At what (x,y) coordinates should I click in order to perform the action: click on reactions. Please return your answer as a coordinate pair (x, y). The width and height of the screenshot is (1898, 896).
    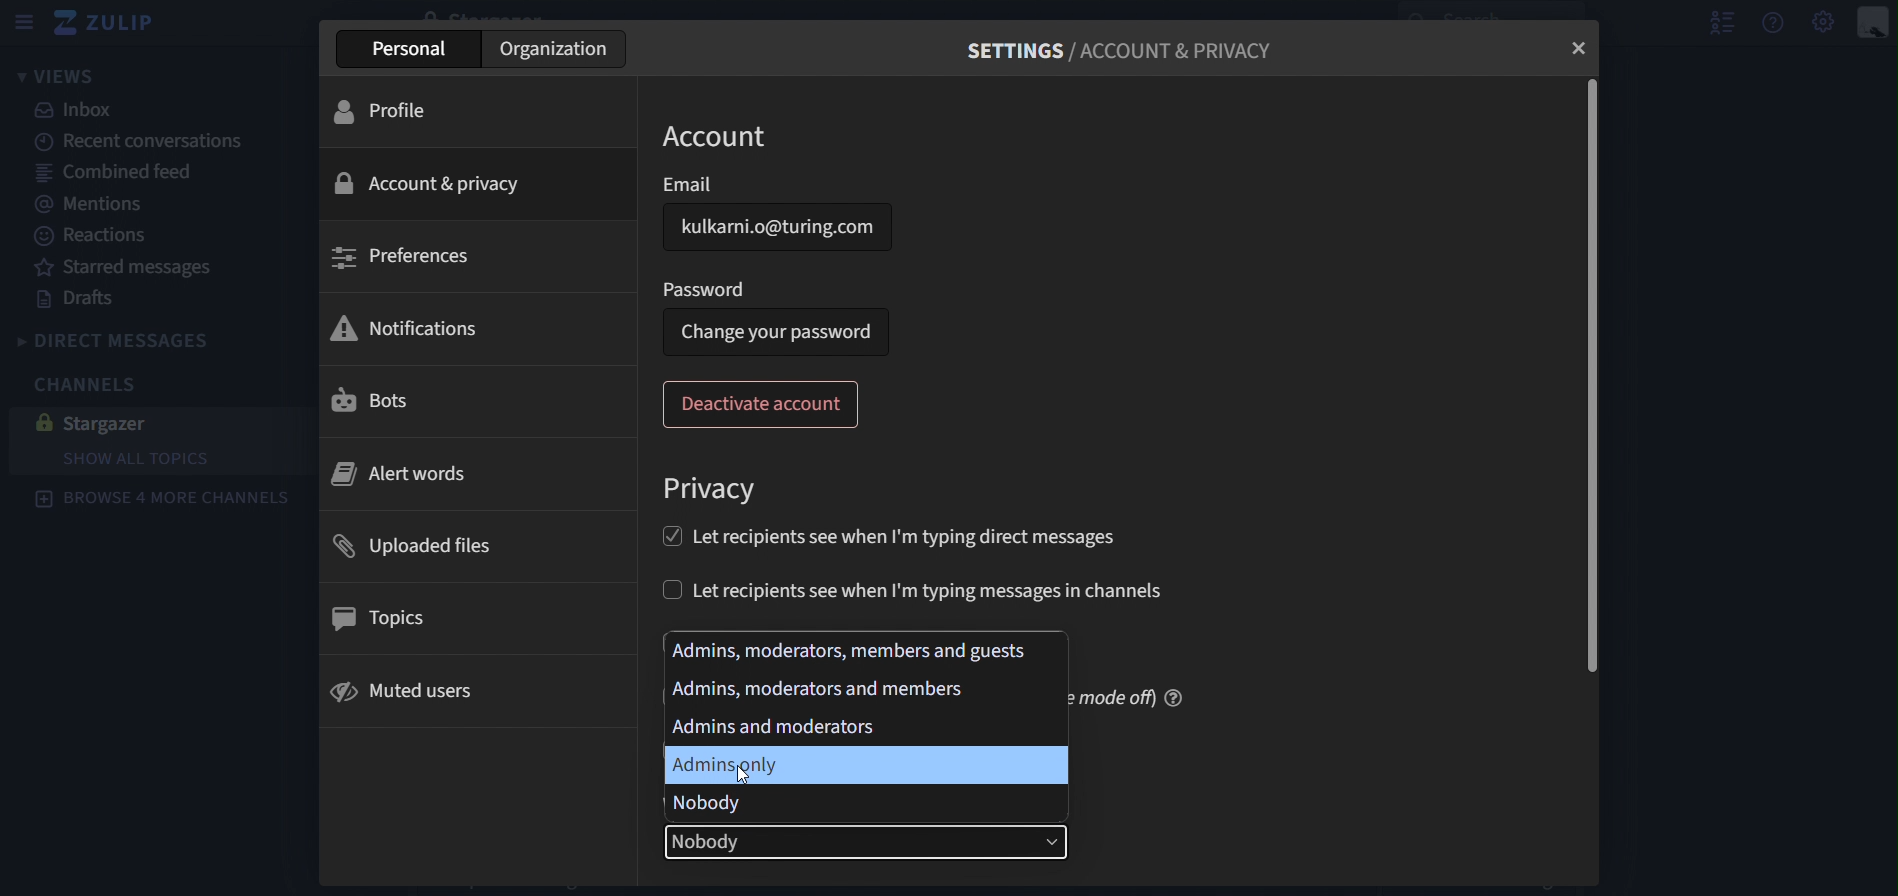
    Looking at the image, I should click on (92, 237).